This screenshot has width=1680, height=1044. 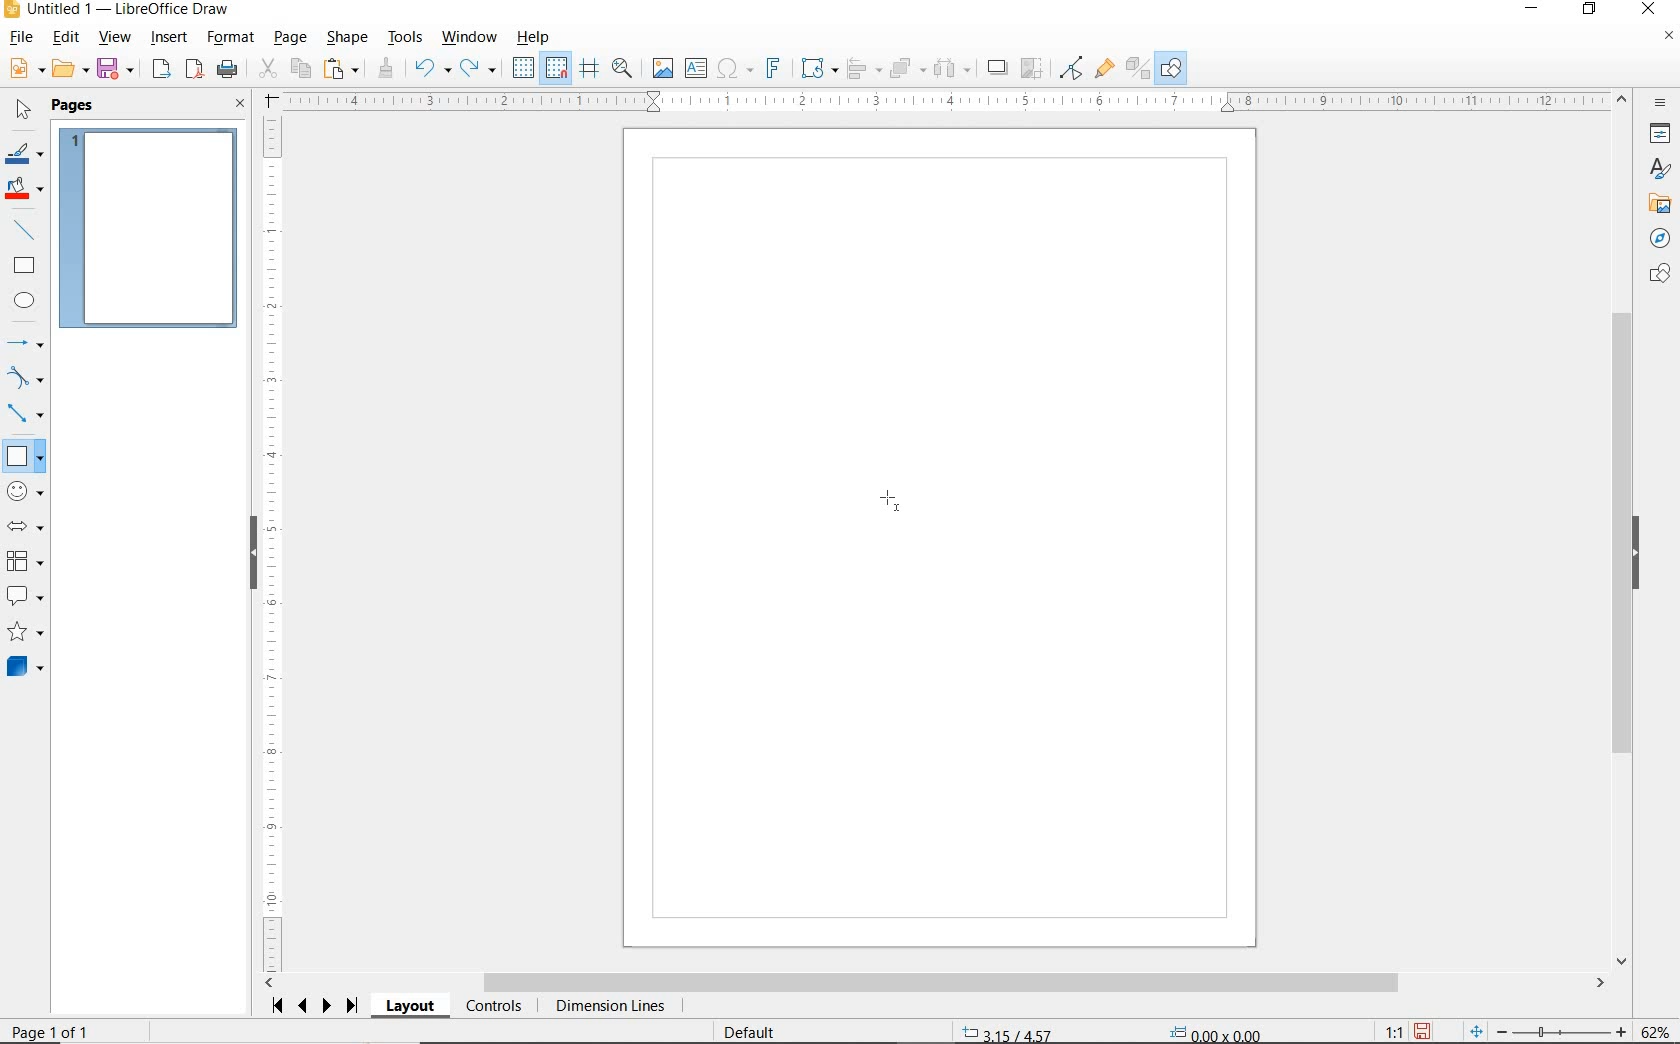 What do you see at coordinates (24, 455) in the screenshot?
I see `BASIC SHAPES` at bounding box center [24, 455].